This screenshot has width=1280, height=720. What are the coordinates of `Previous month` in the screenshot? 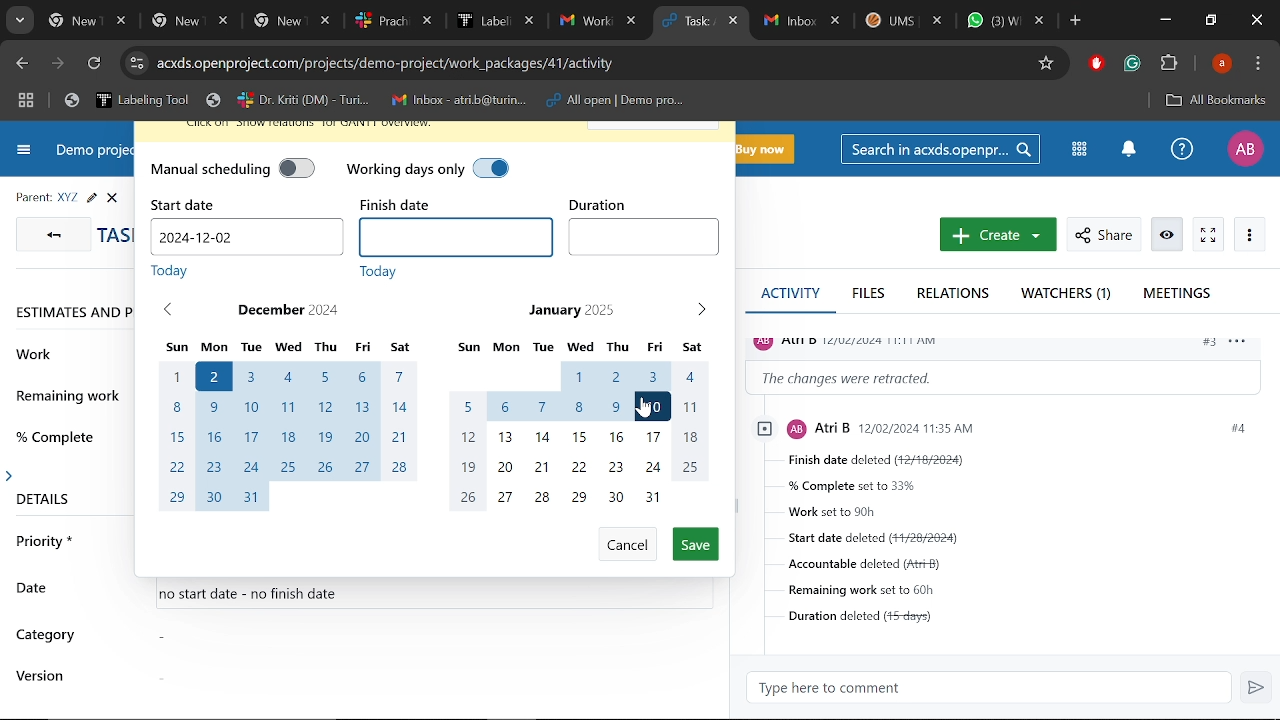 It's located at (170, 310).